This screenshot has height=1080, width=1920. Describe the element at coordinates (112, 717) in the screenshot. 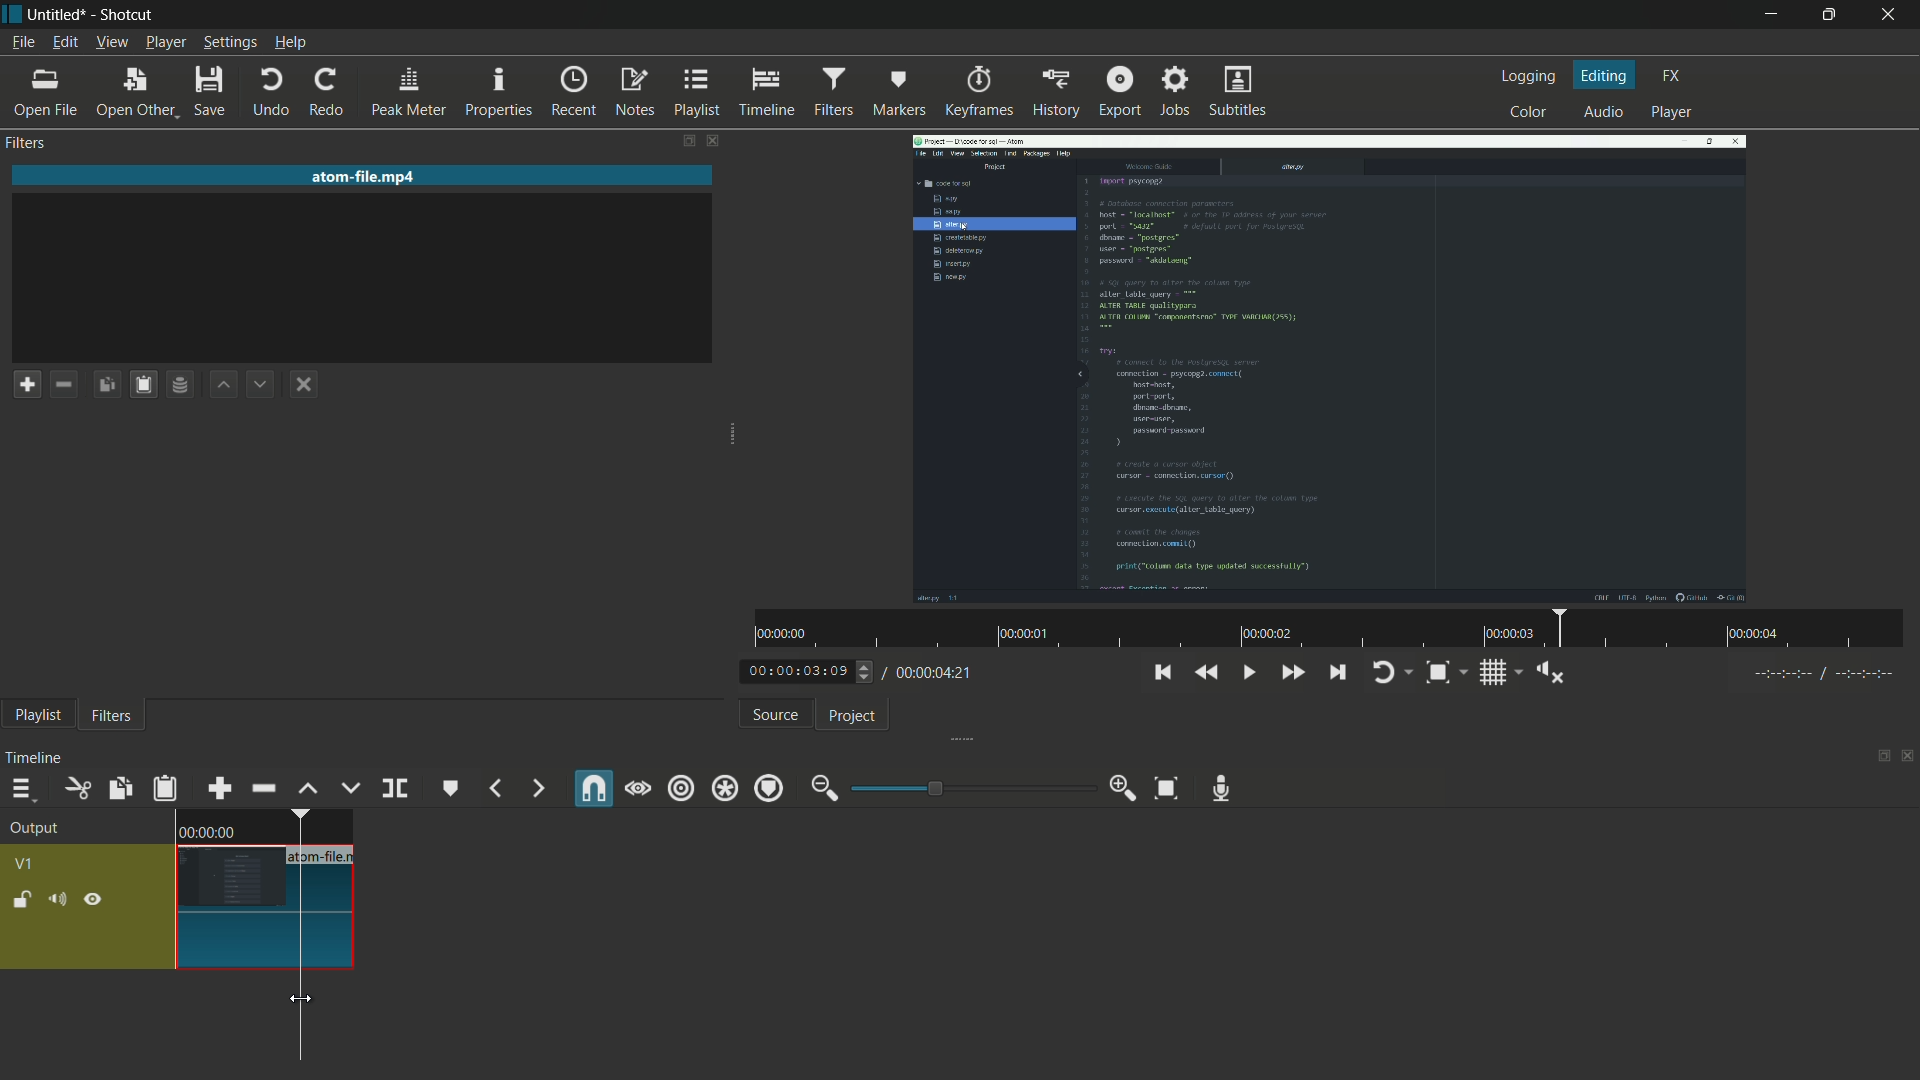

I see `filters` at that location.